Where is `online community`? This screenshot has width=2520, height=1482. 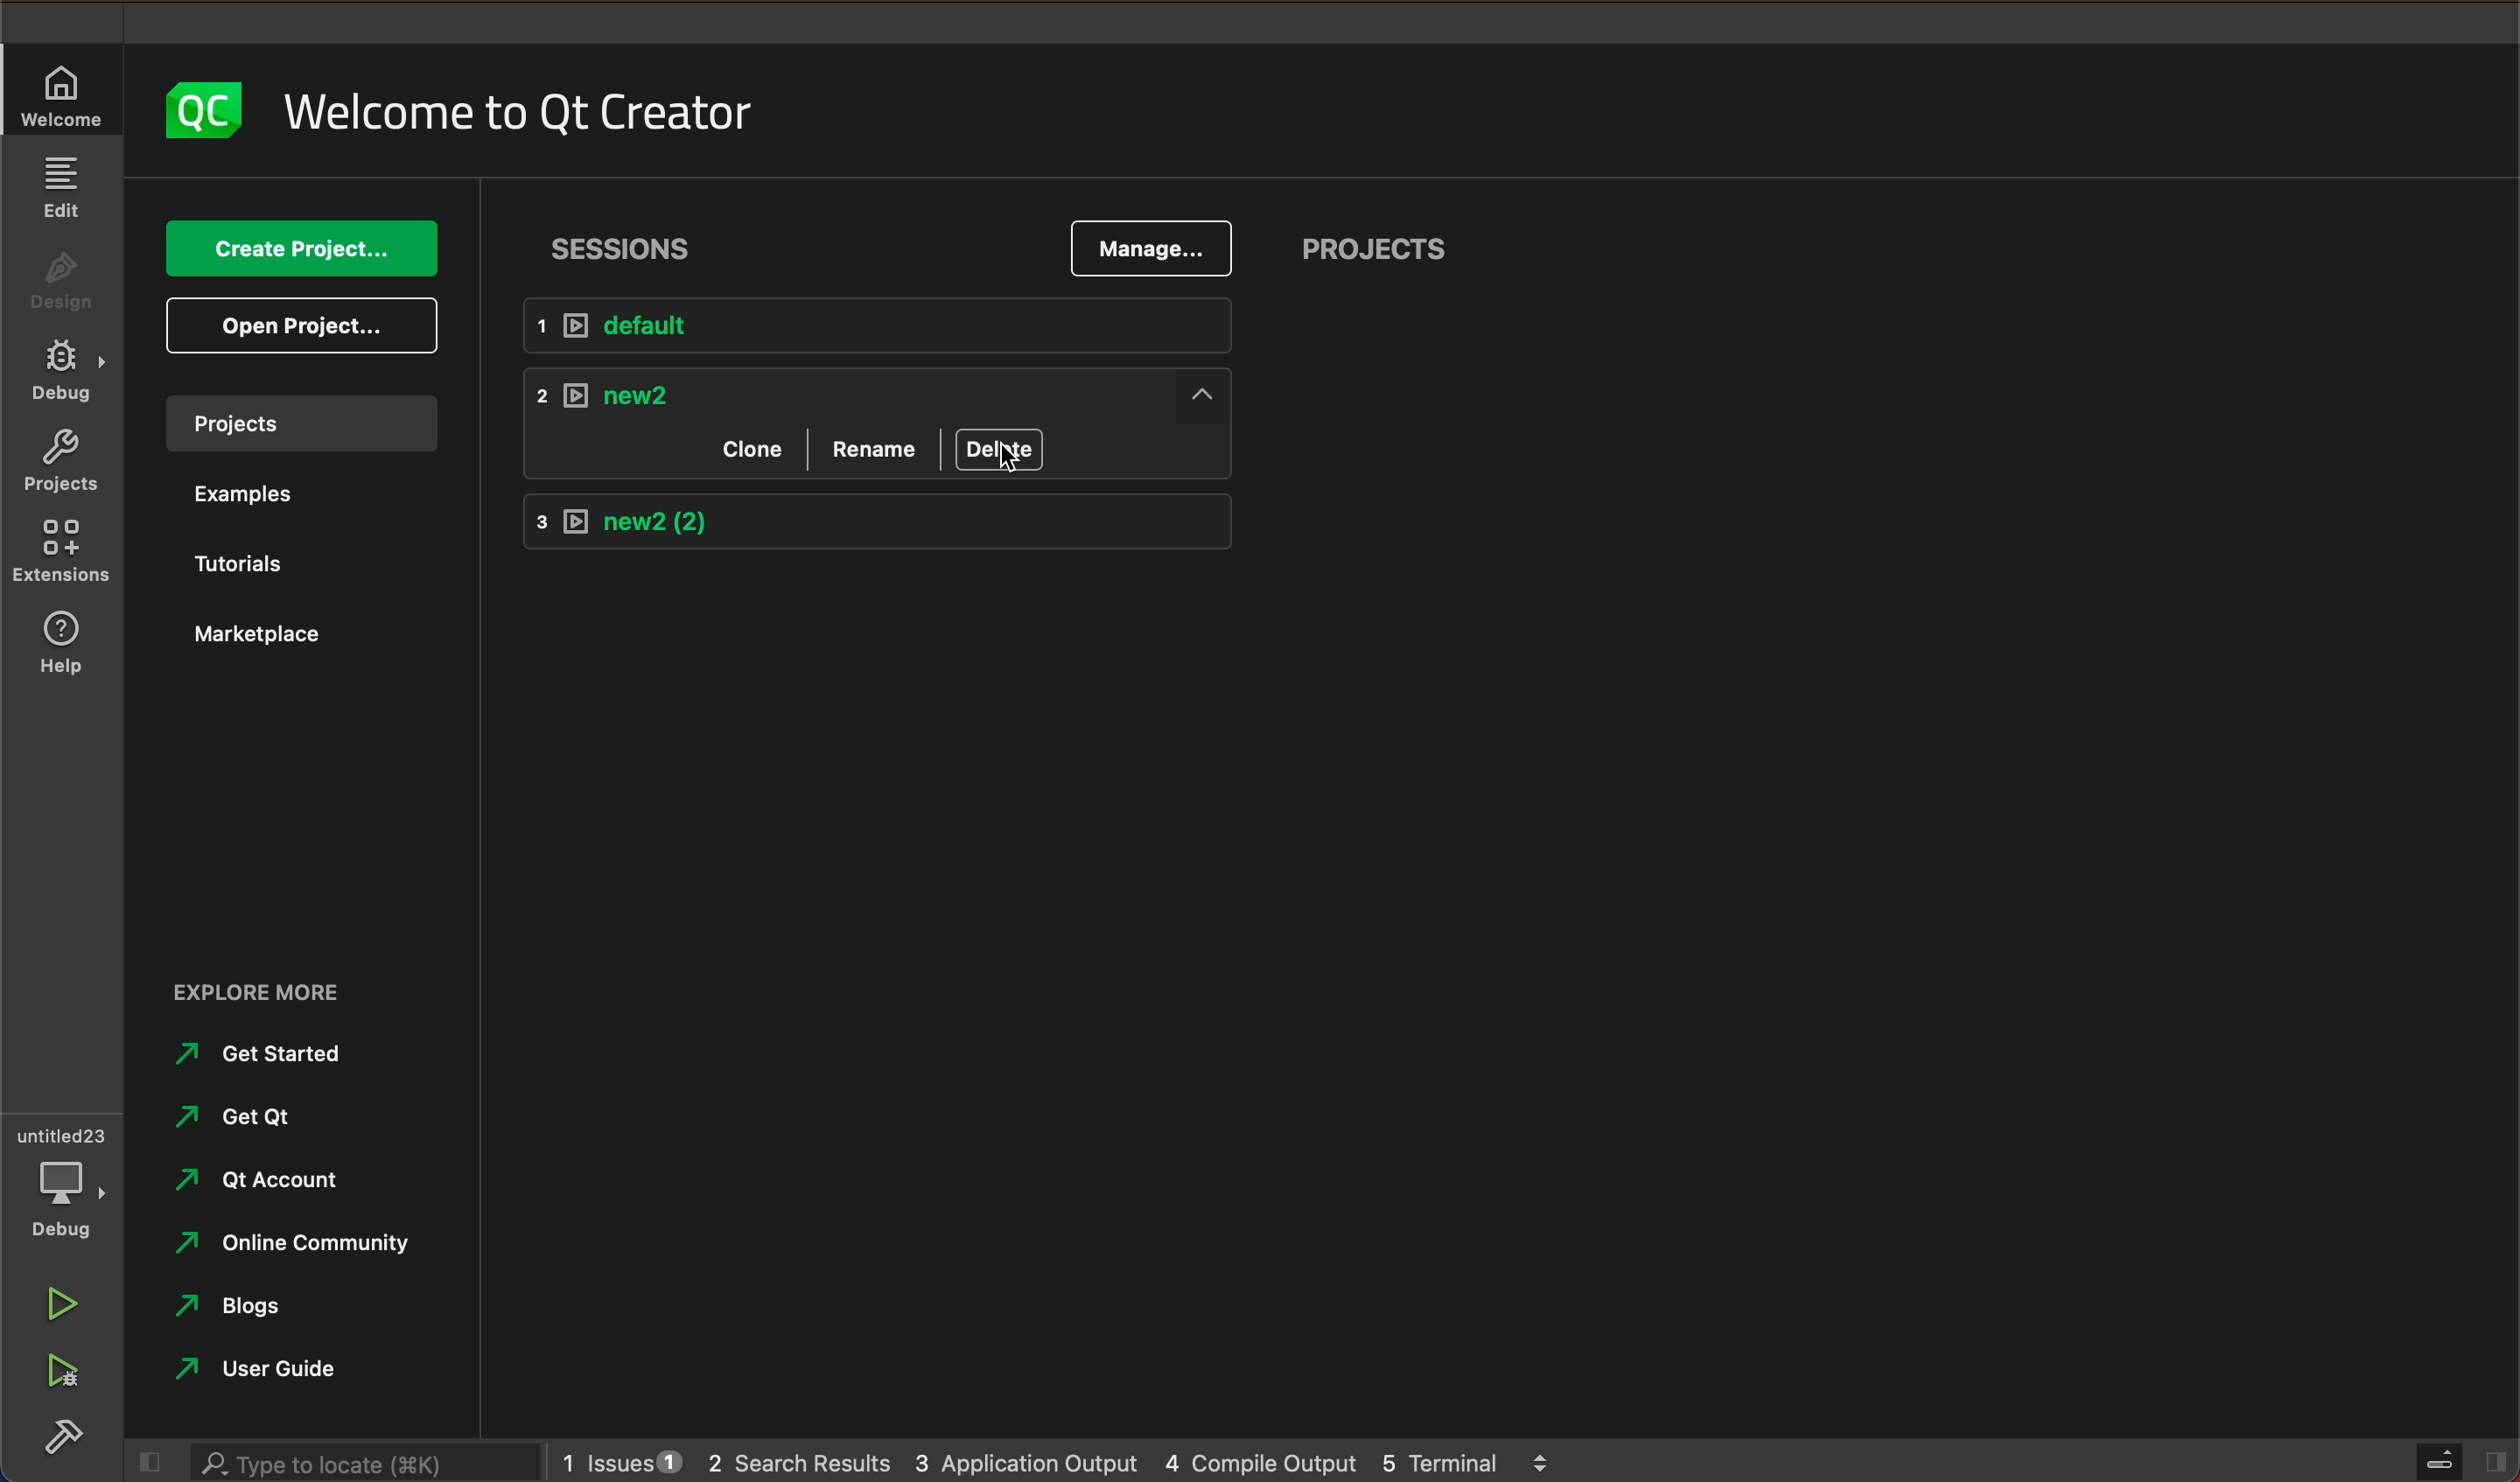 online community is located at coordinates (303, 1241).